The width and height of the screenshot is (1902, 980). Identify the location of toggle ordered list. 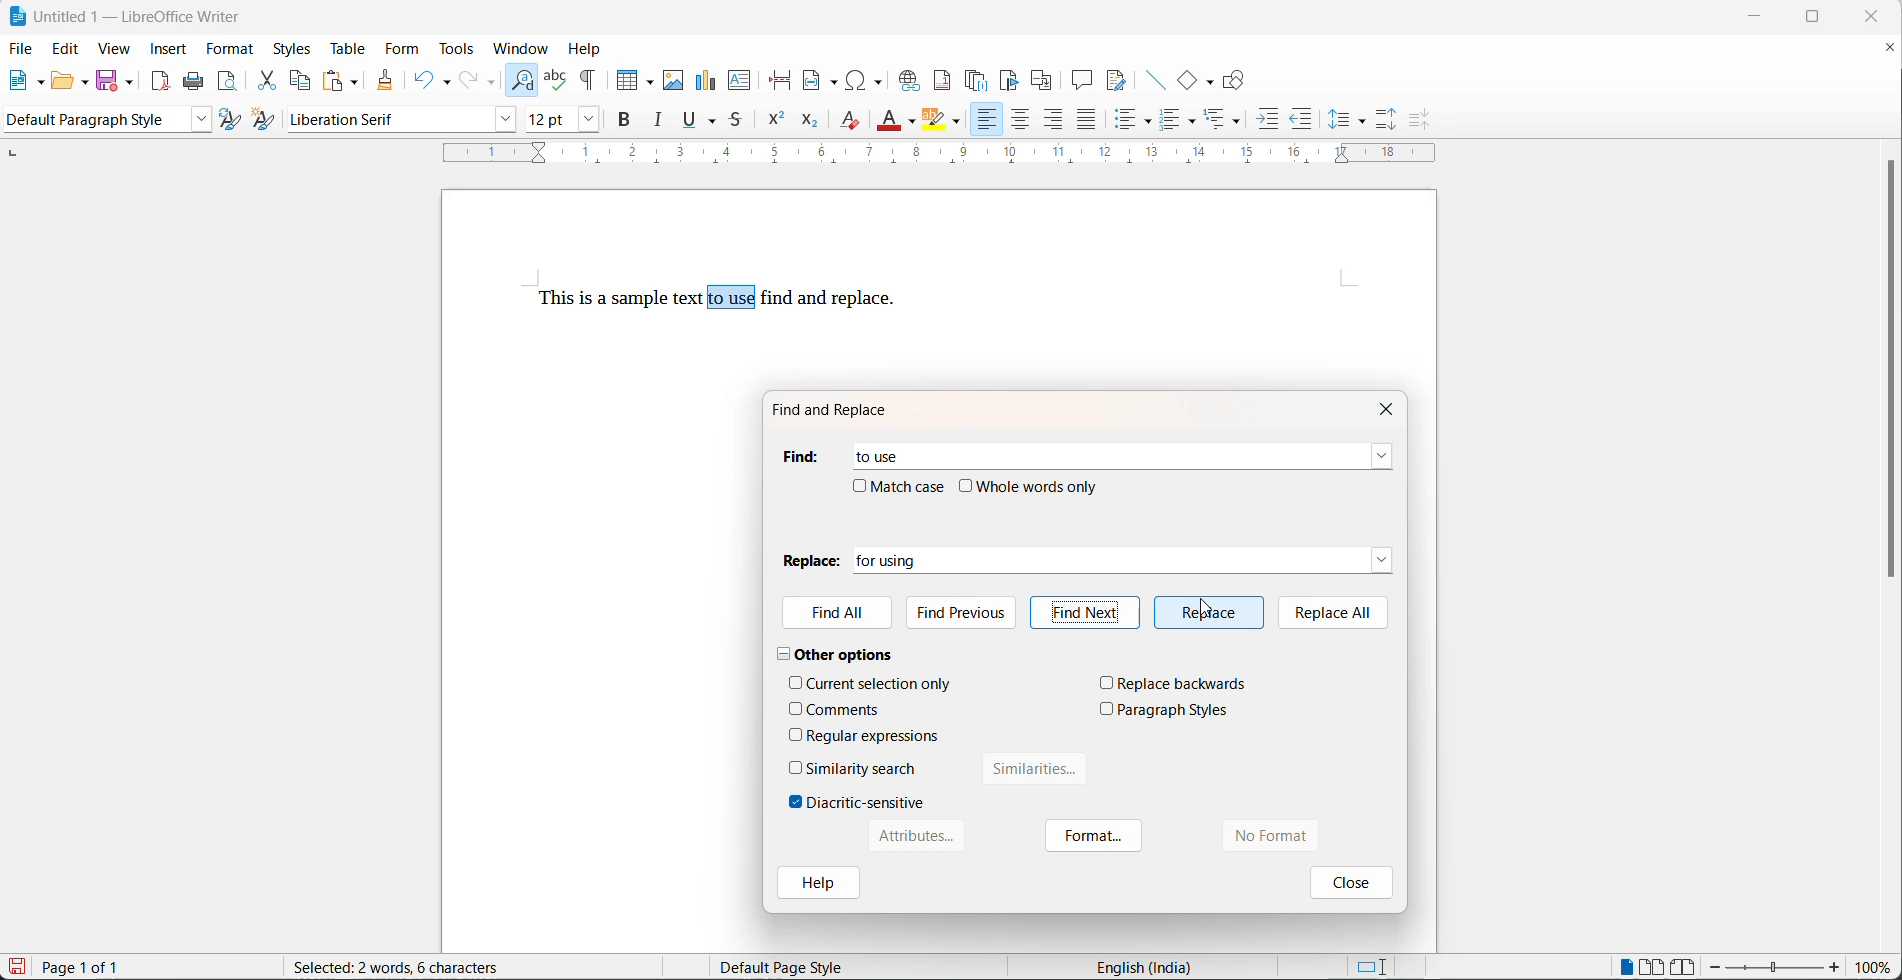
(1172, 121).